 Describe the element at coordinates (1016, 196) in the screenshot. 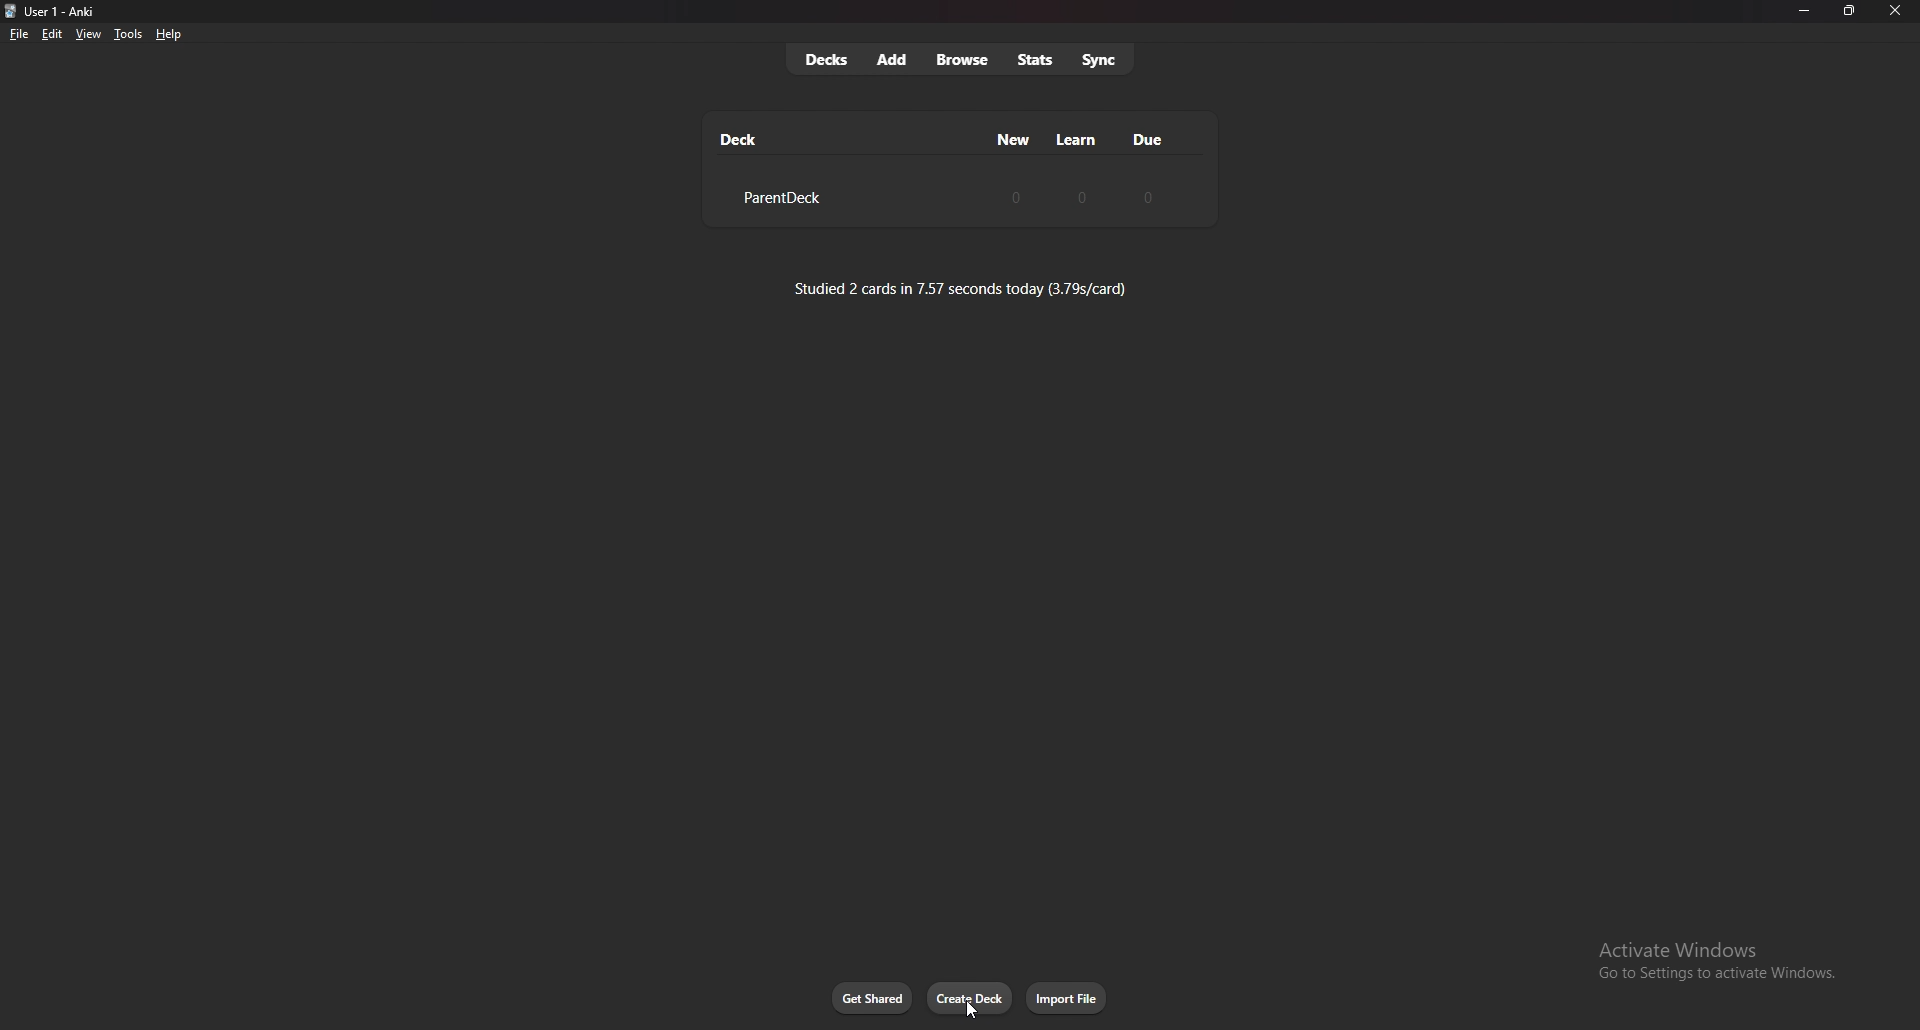

I see `0` at that location.